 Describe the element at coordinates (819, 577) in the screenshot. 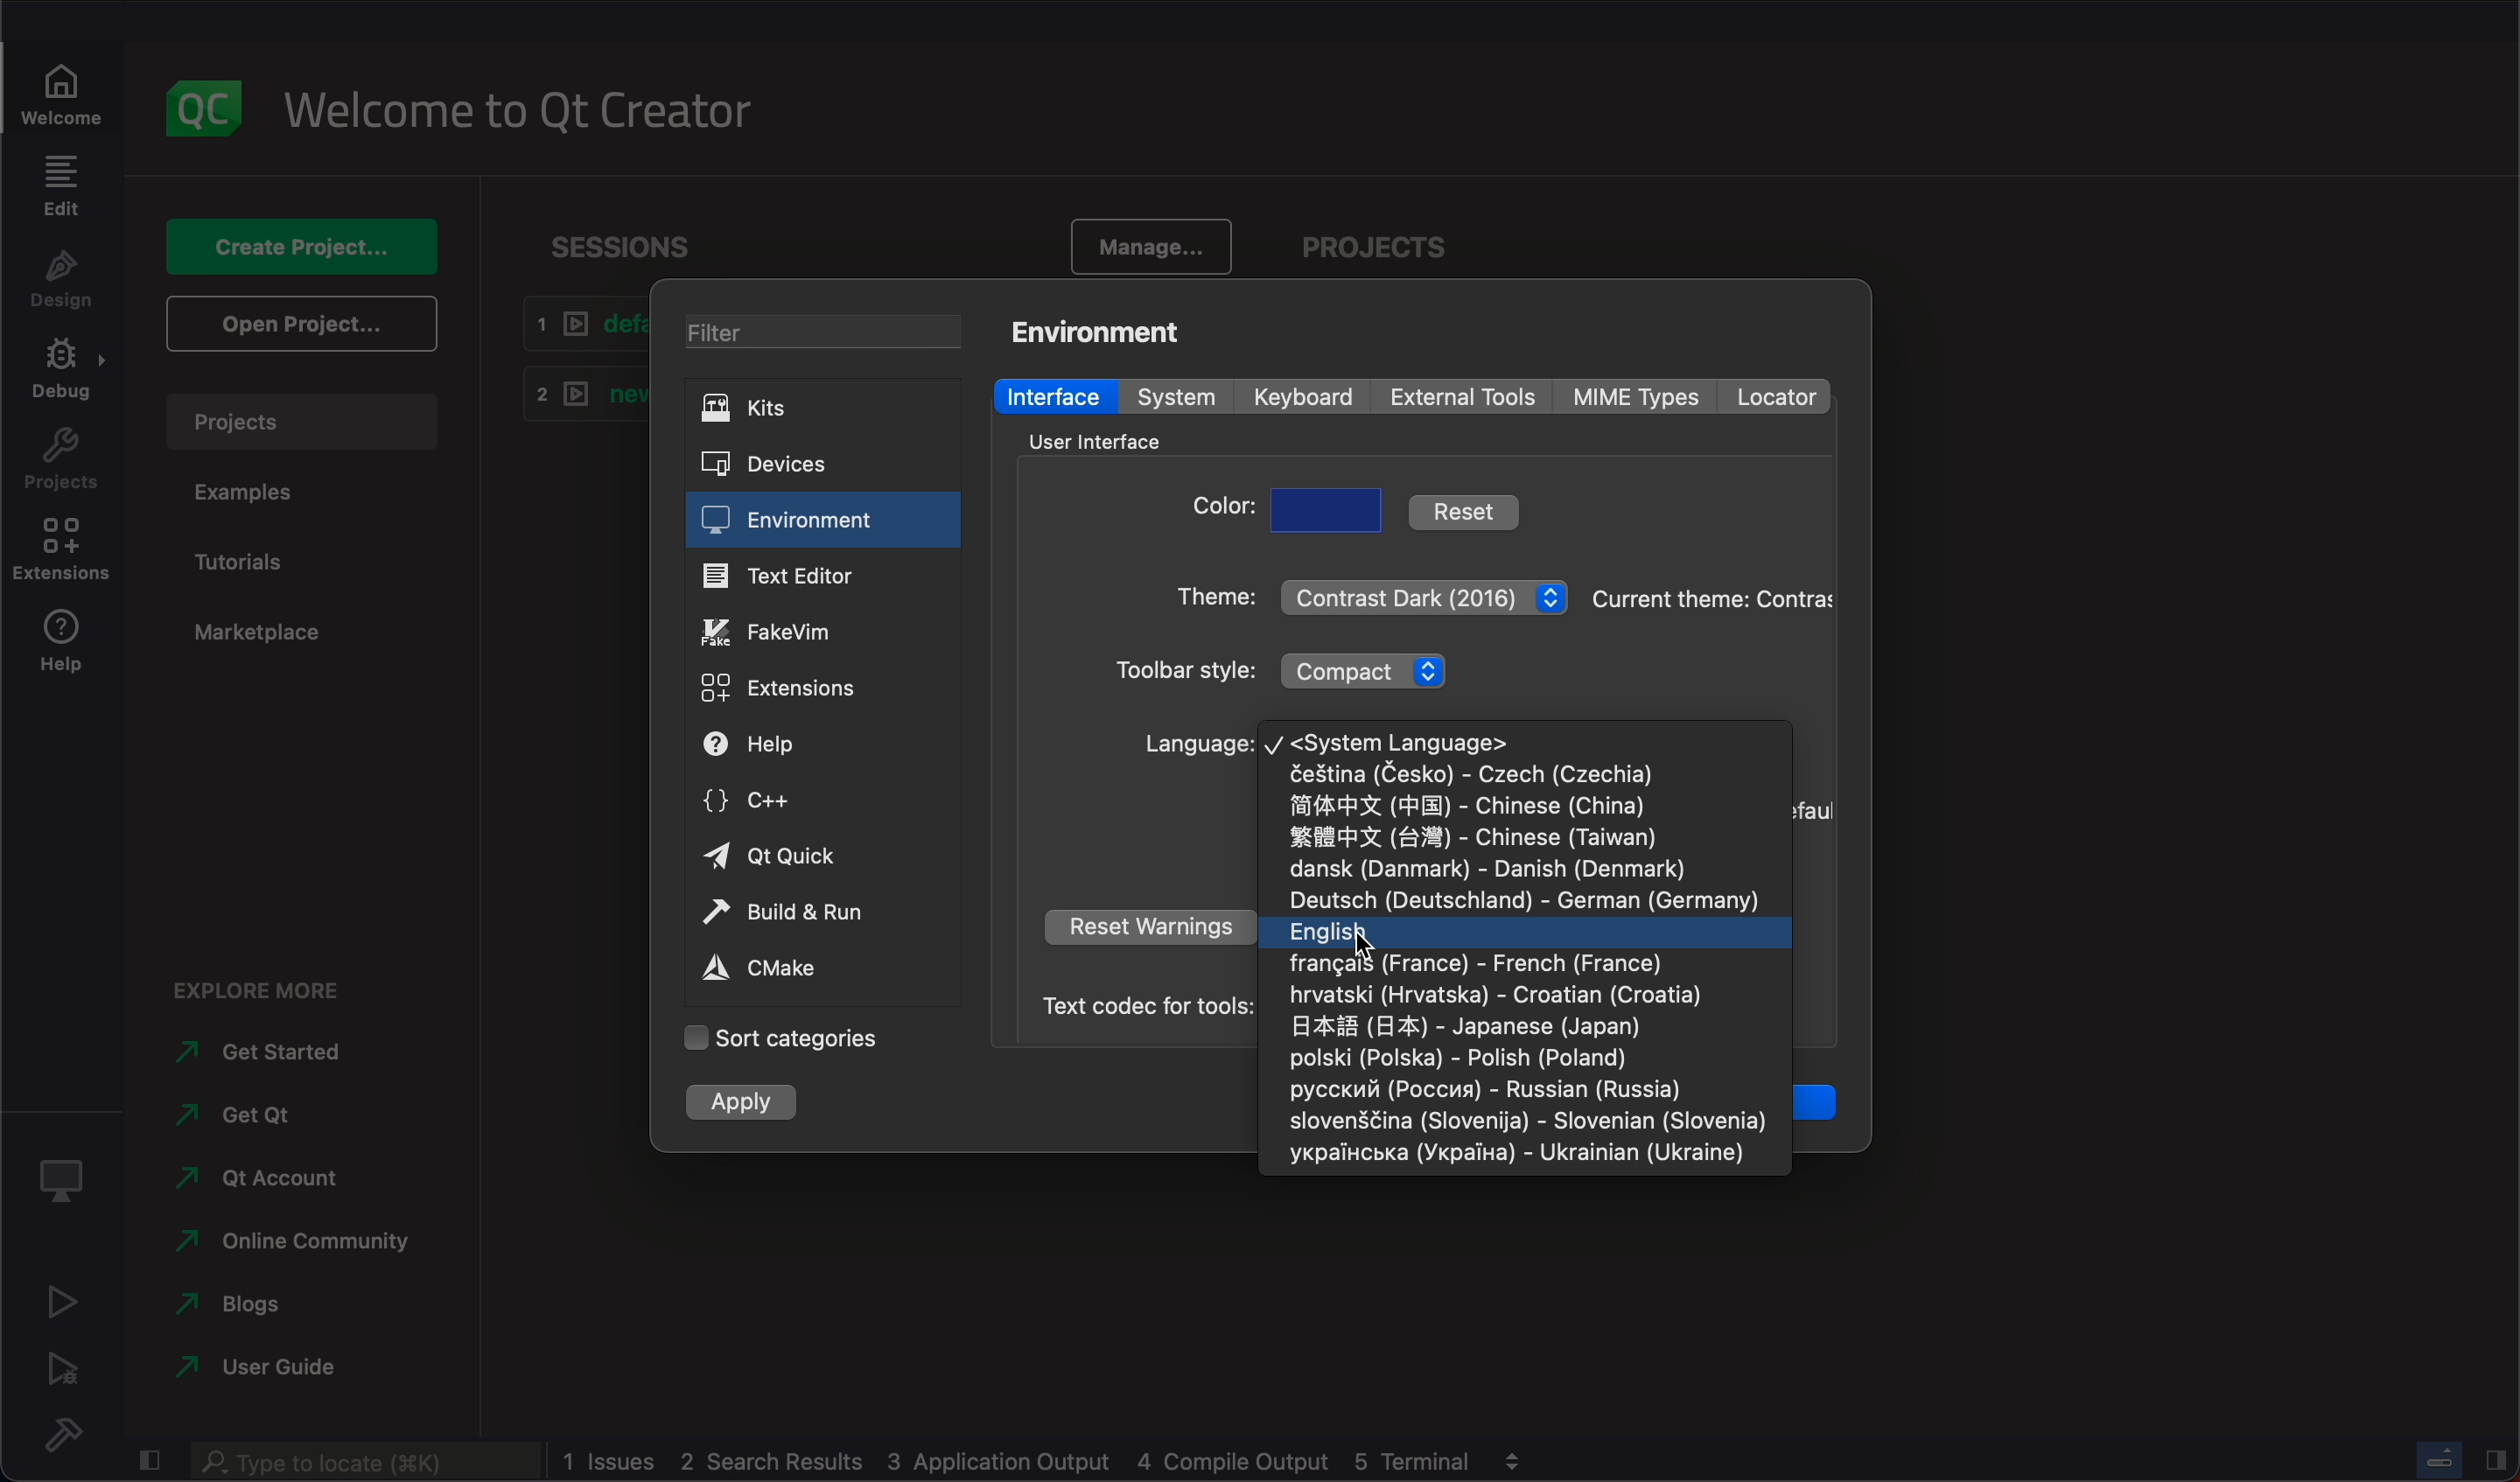

I see `text editor` at that location.